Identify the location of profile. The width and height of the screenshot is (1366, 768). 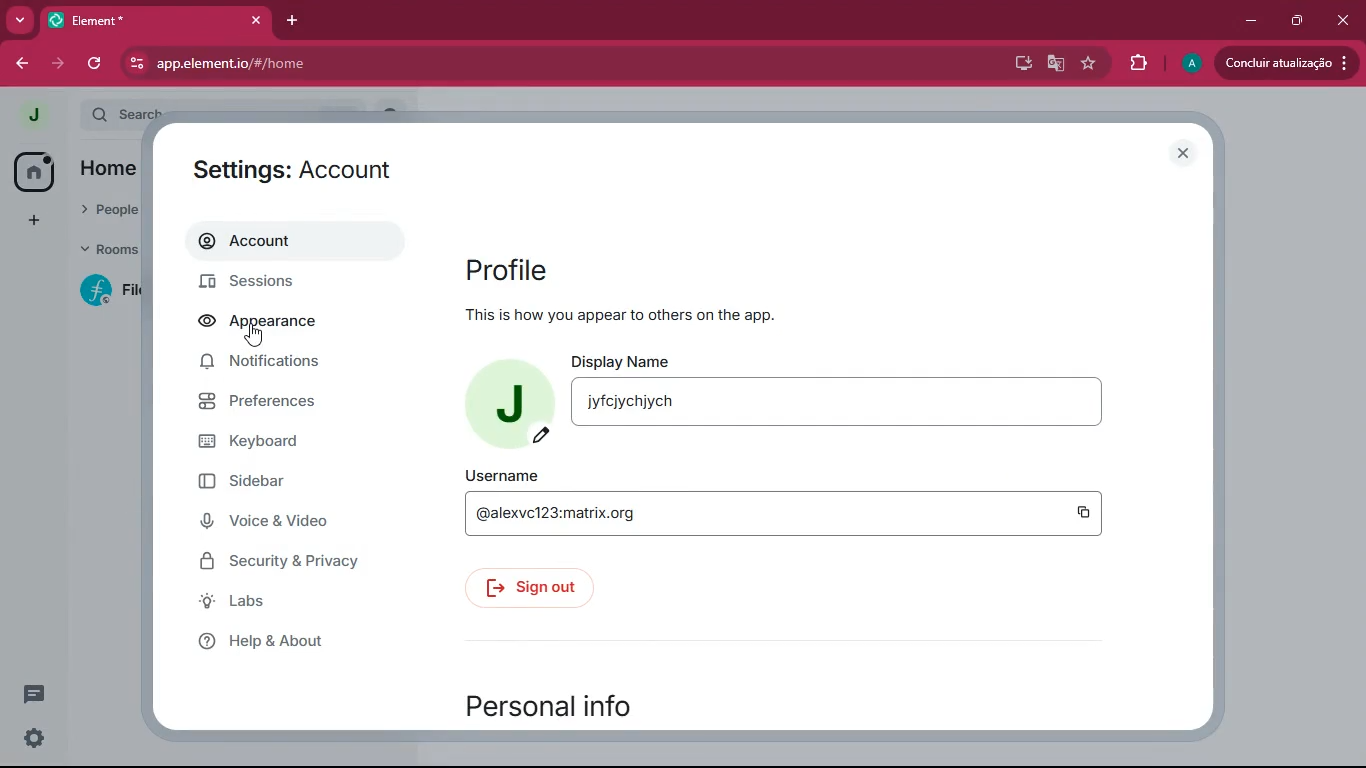
(1188, 63).